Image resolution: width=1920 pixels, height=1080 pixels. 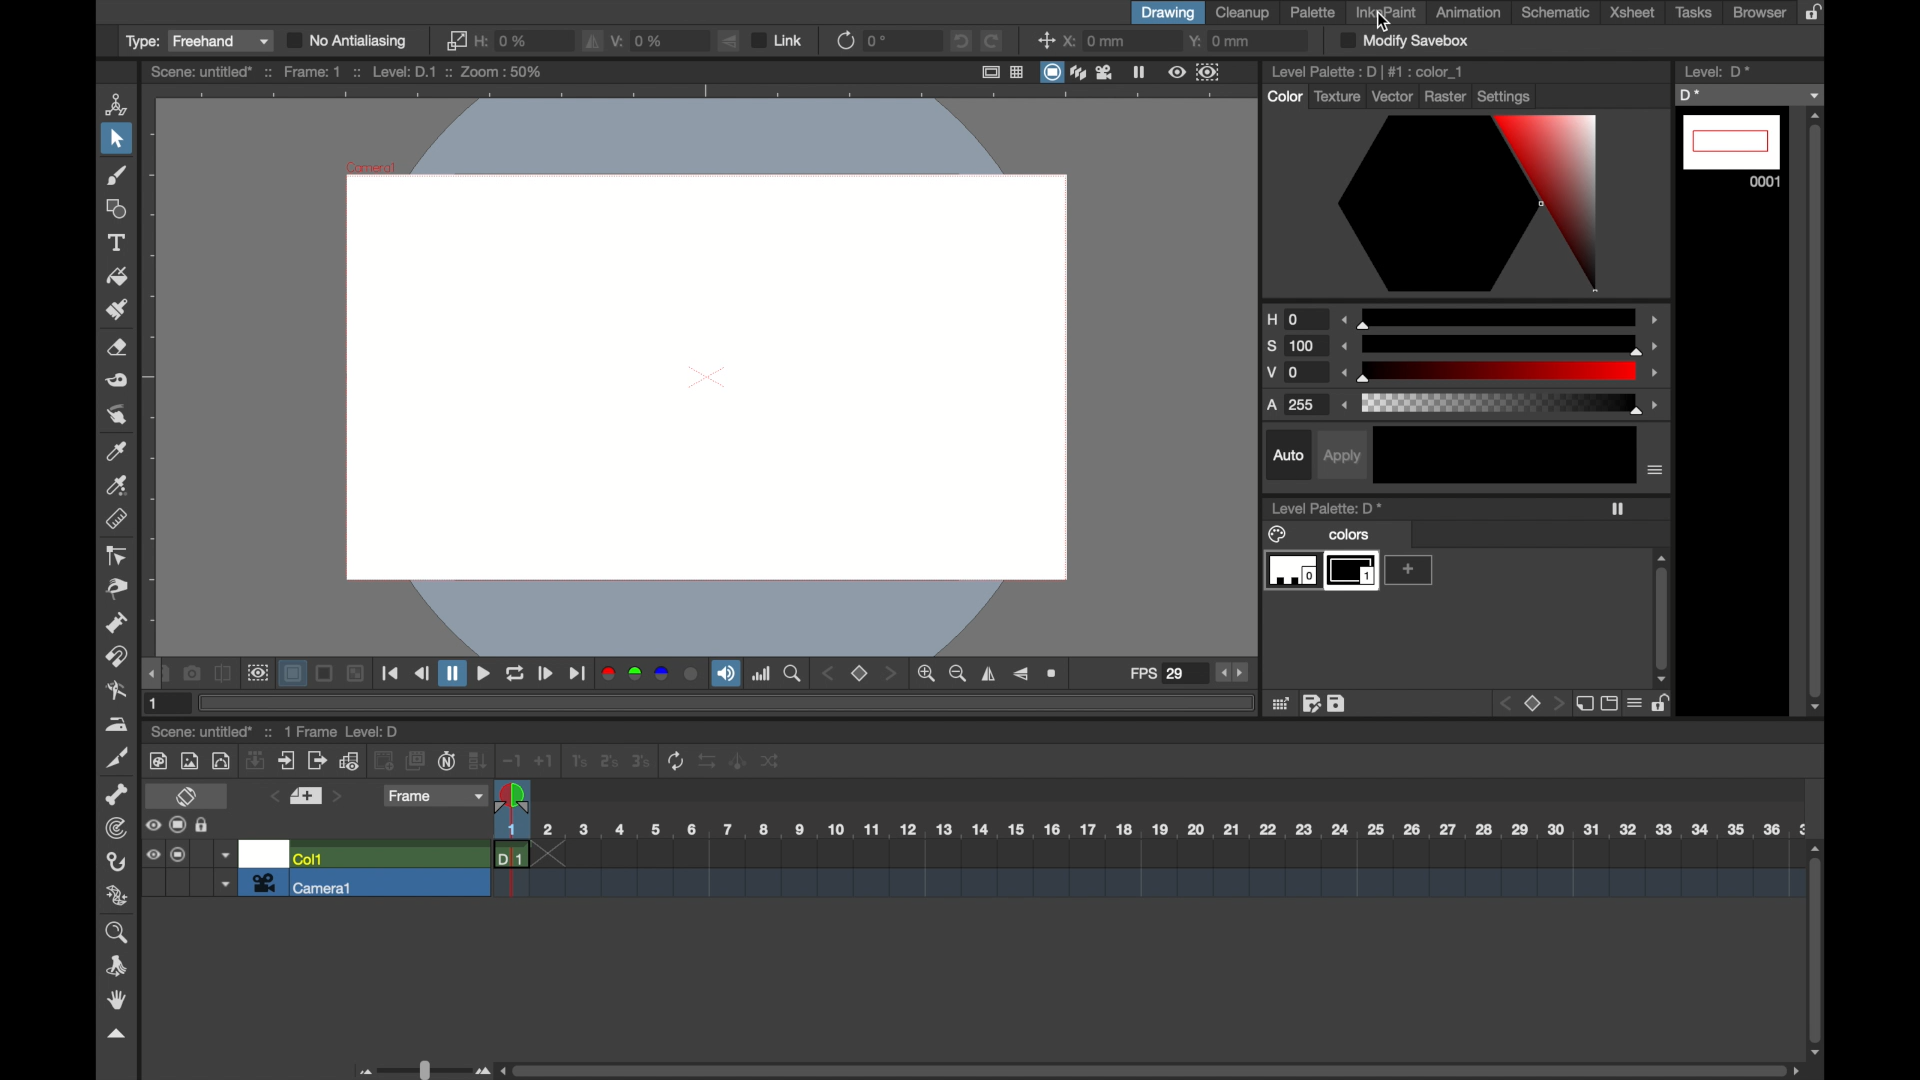 I want to click on image, so click(x=188, y=762).